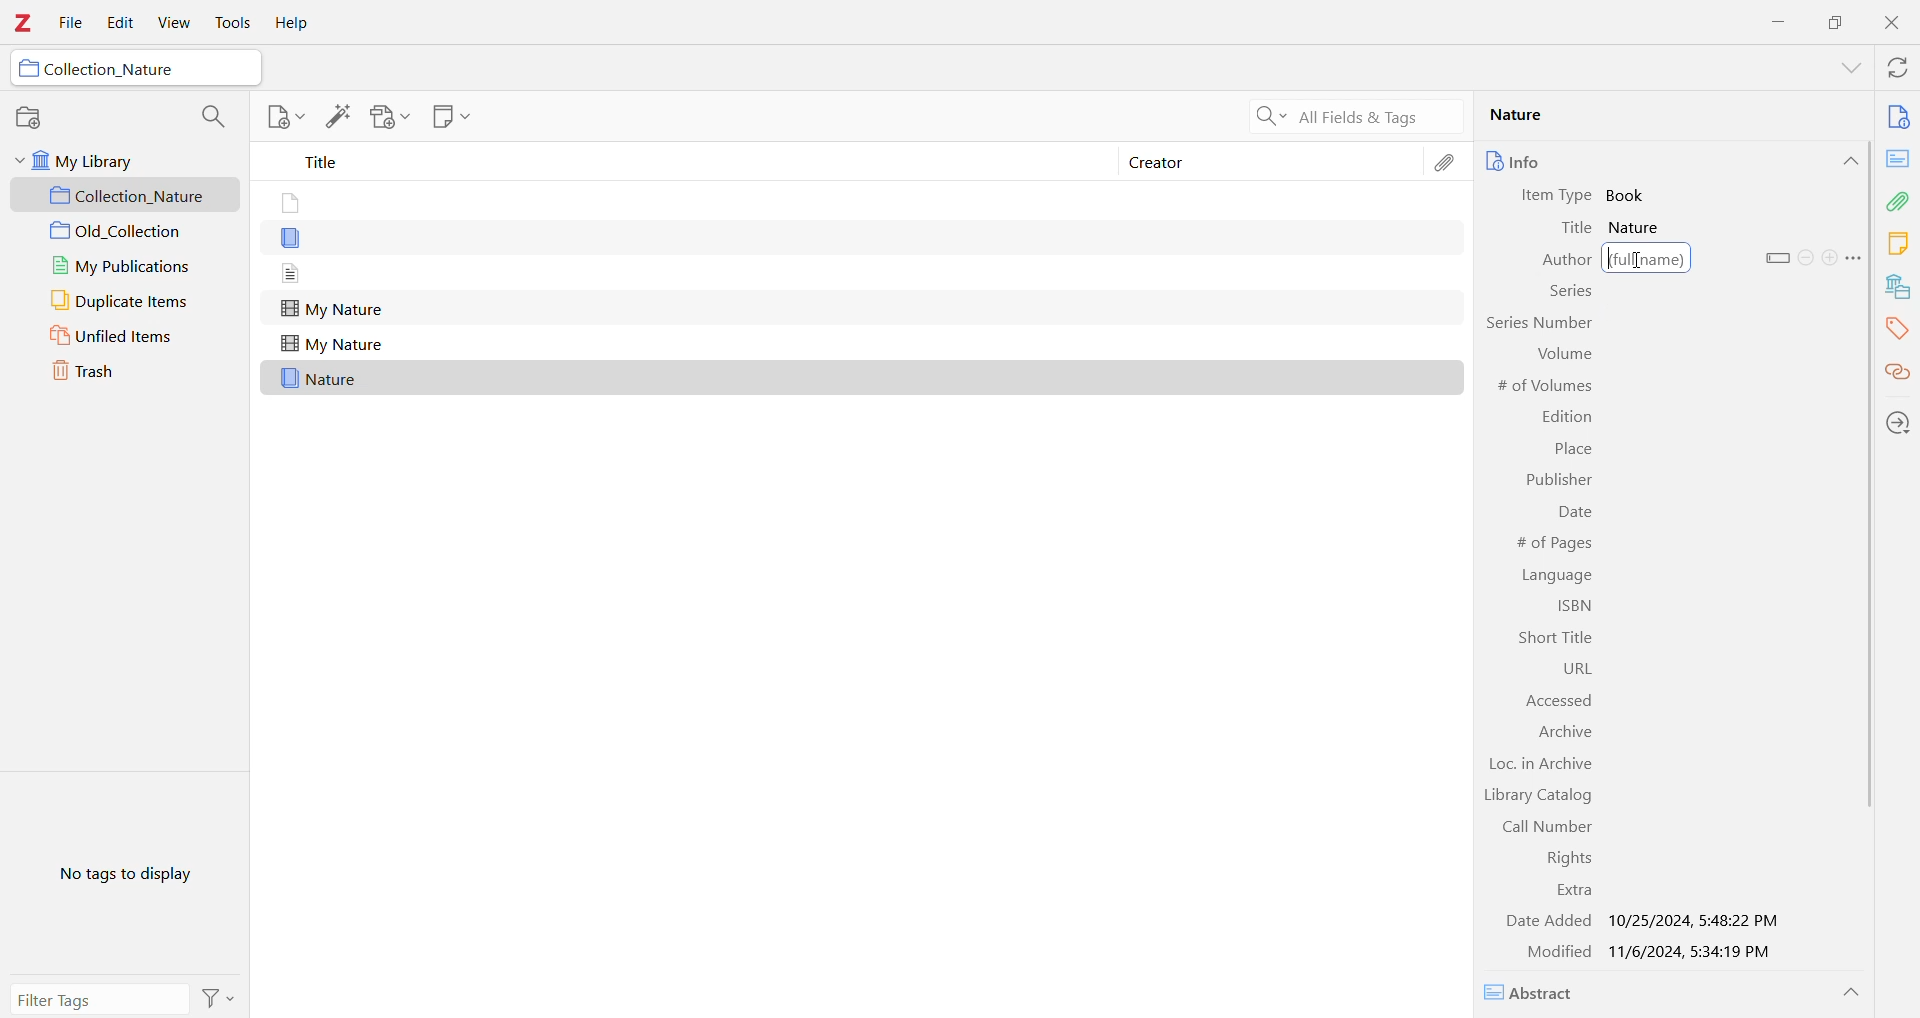 The height and width of the screenshot is (1018, 1920). I want to click on Attachments, so click(1448, 167).